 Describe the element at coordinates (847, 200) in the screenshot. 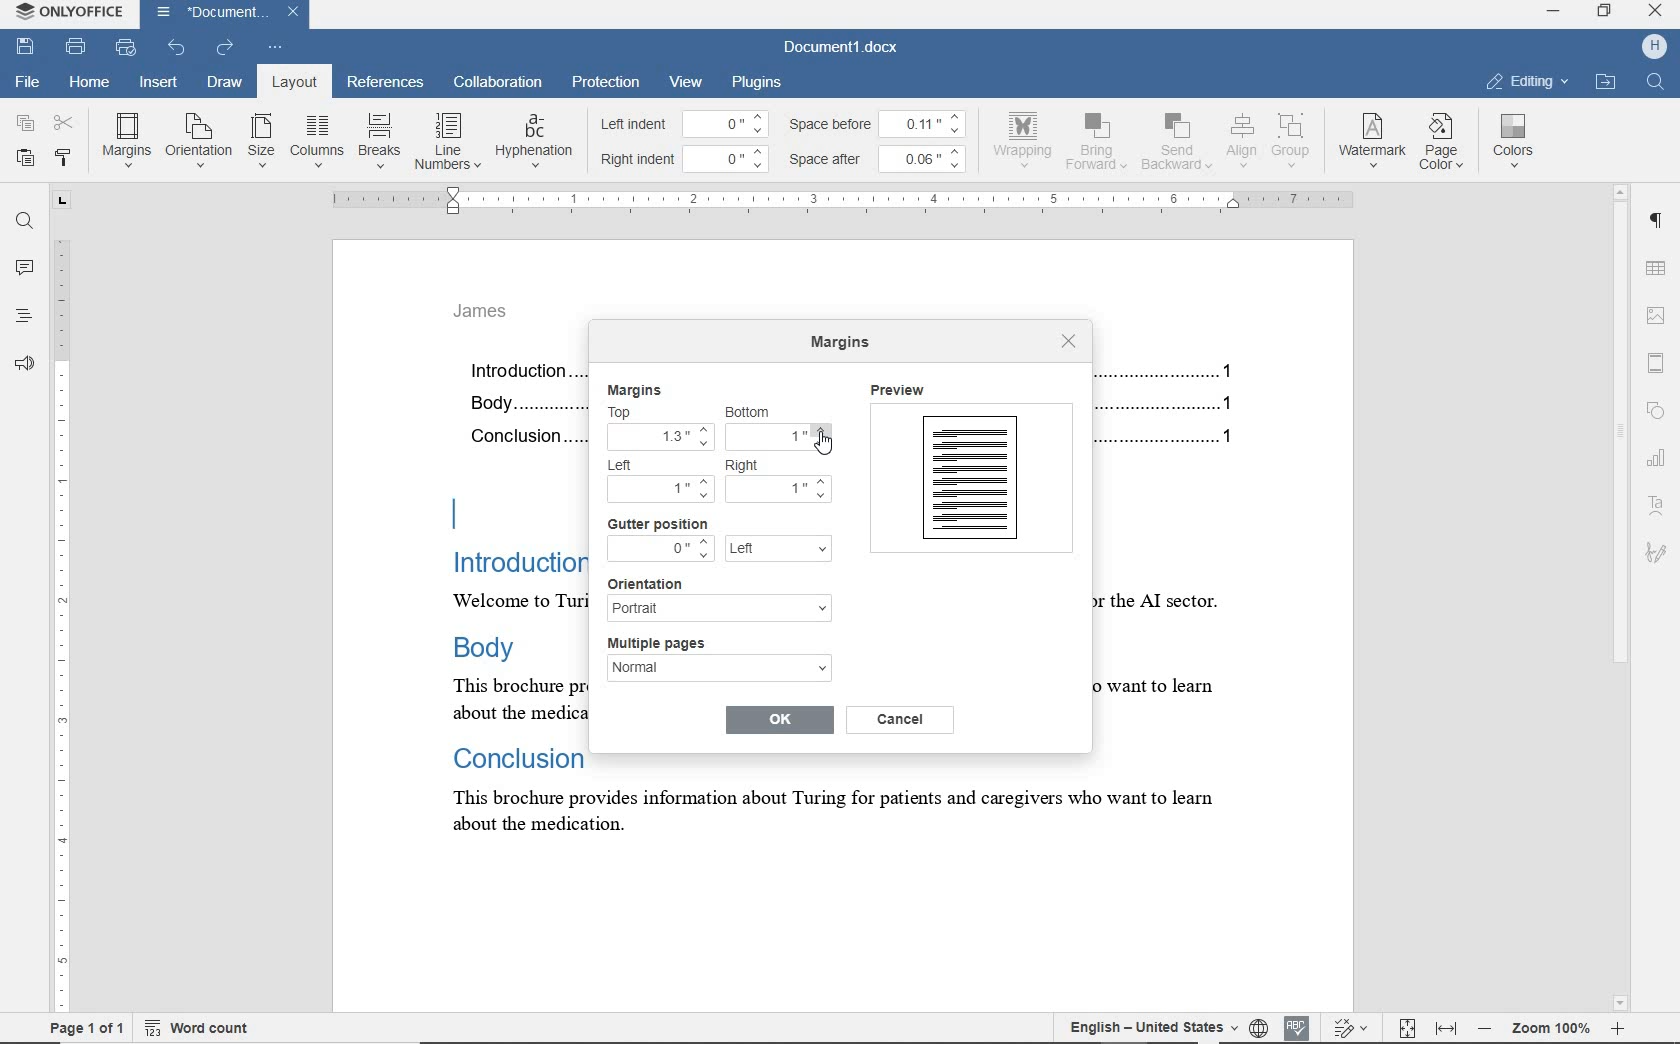

I see `ruler` at that location.